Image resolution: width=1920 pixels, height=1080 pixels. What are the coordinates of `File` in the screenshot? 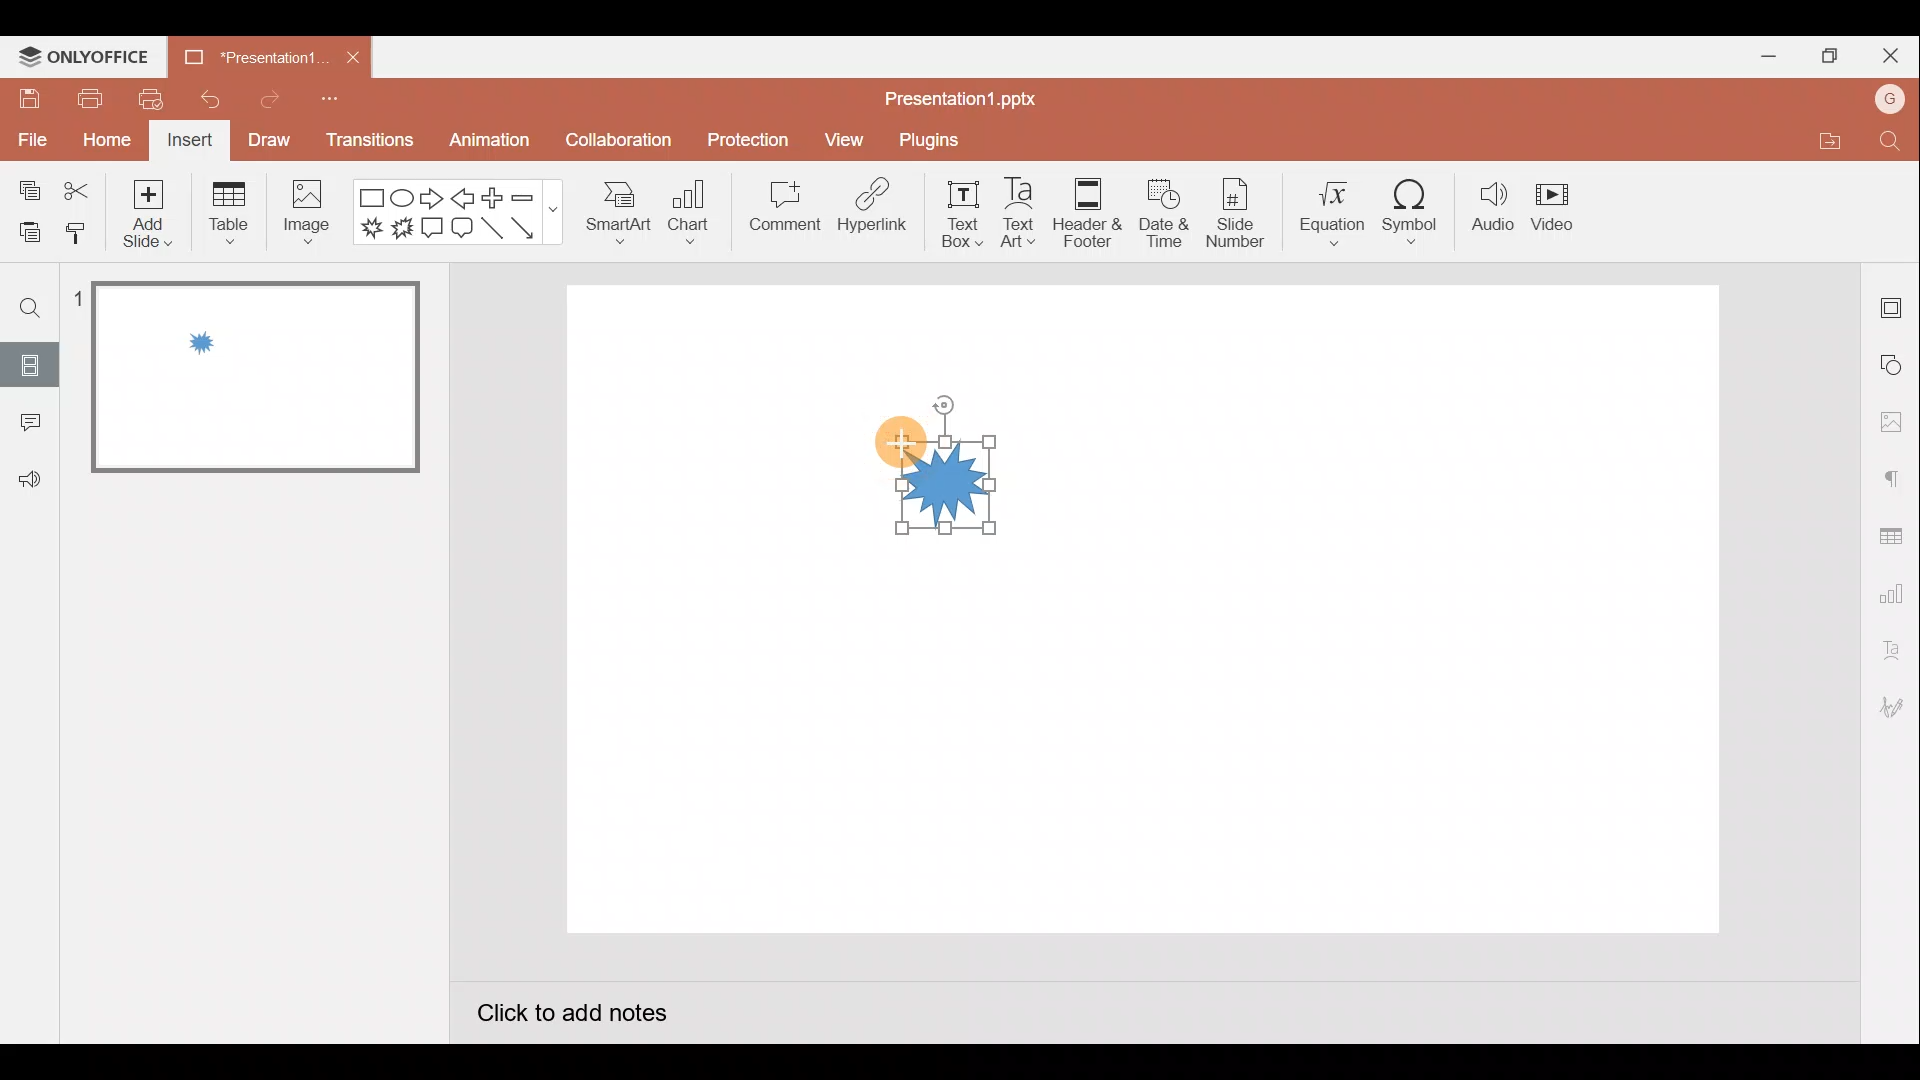 It's located at (30, 143).